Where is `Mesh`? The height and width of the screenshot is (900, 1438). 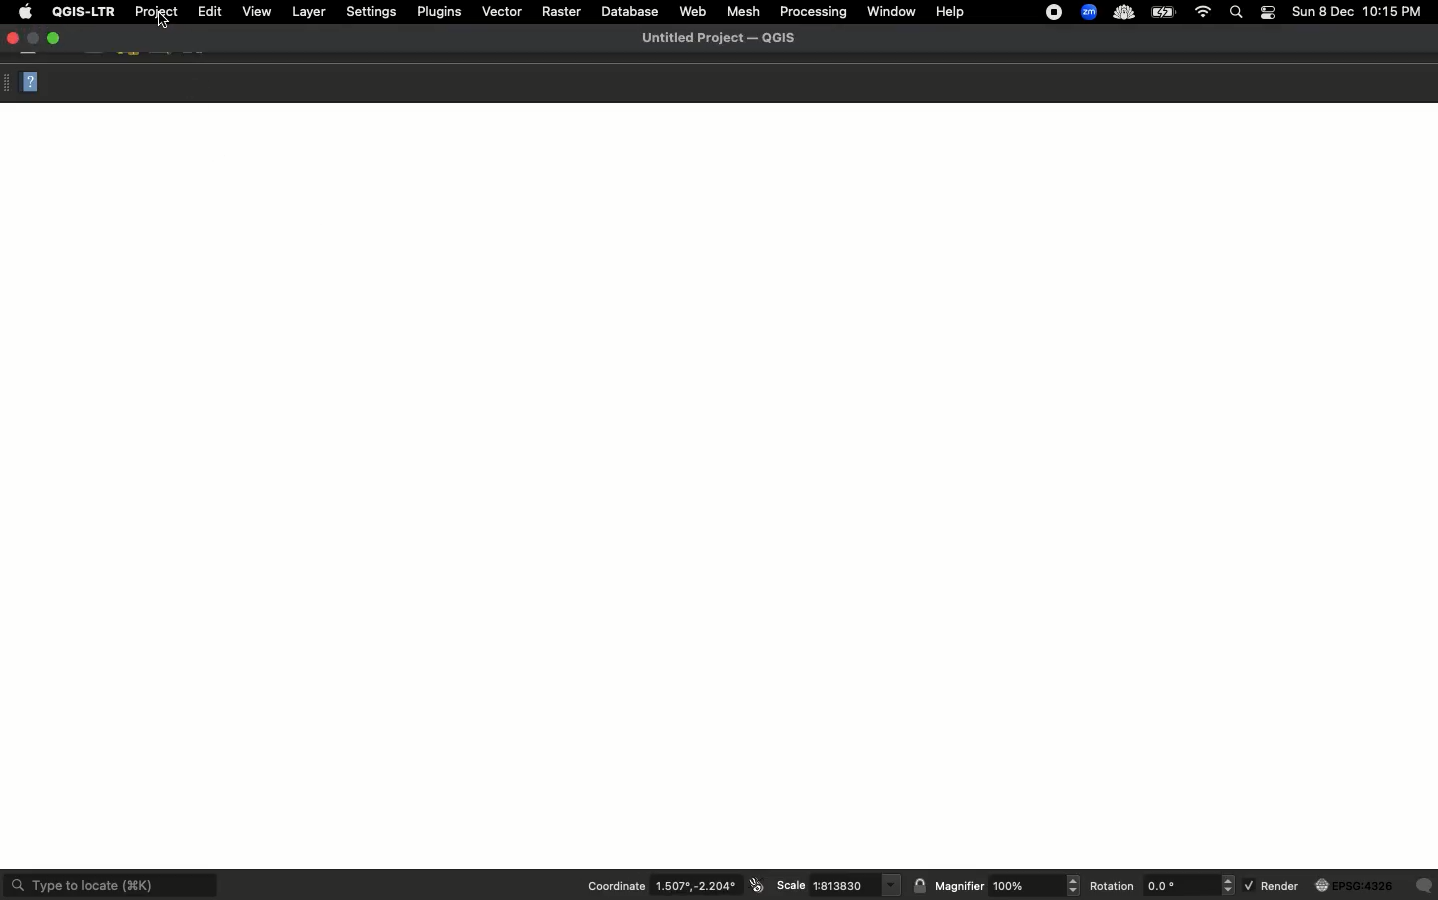
Mesh is located at coordinates (744, 12).